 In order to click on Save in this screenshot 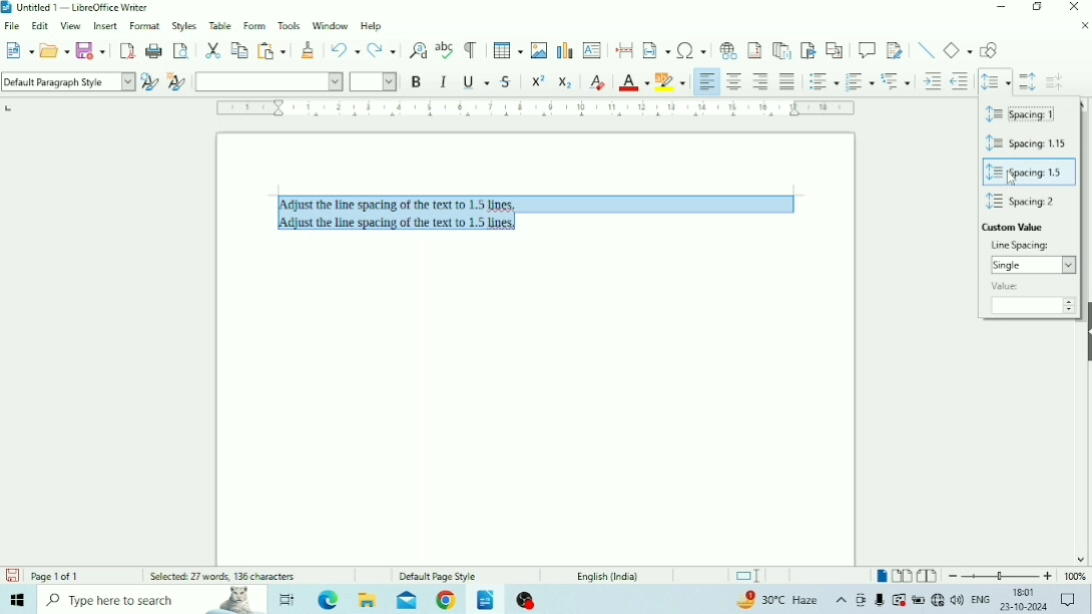, I will do `click(12, 575)`.